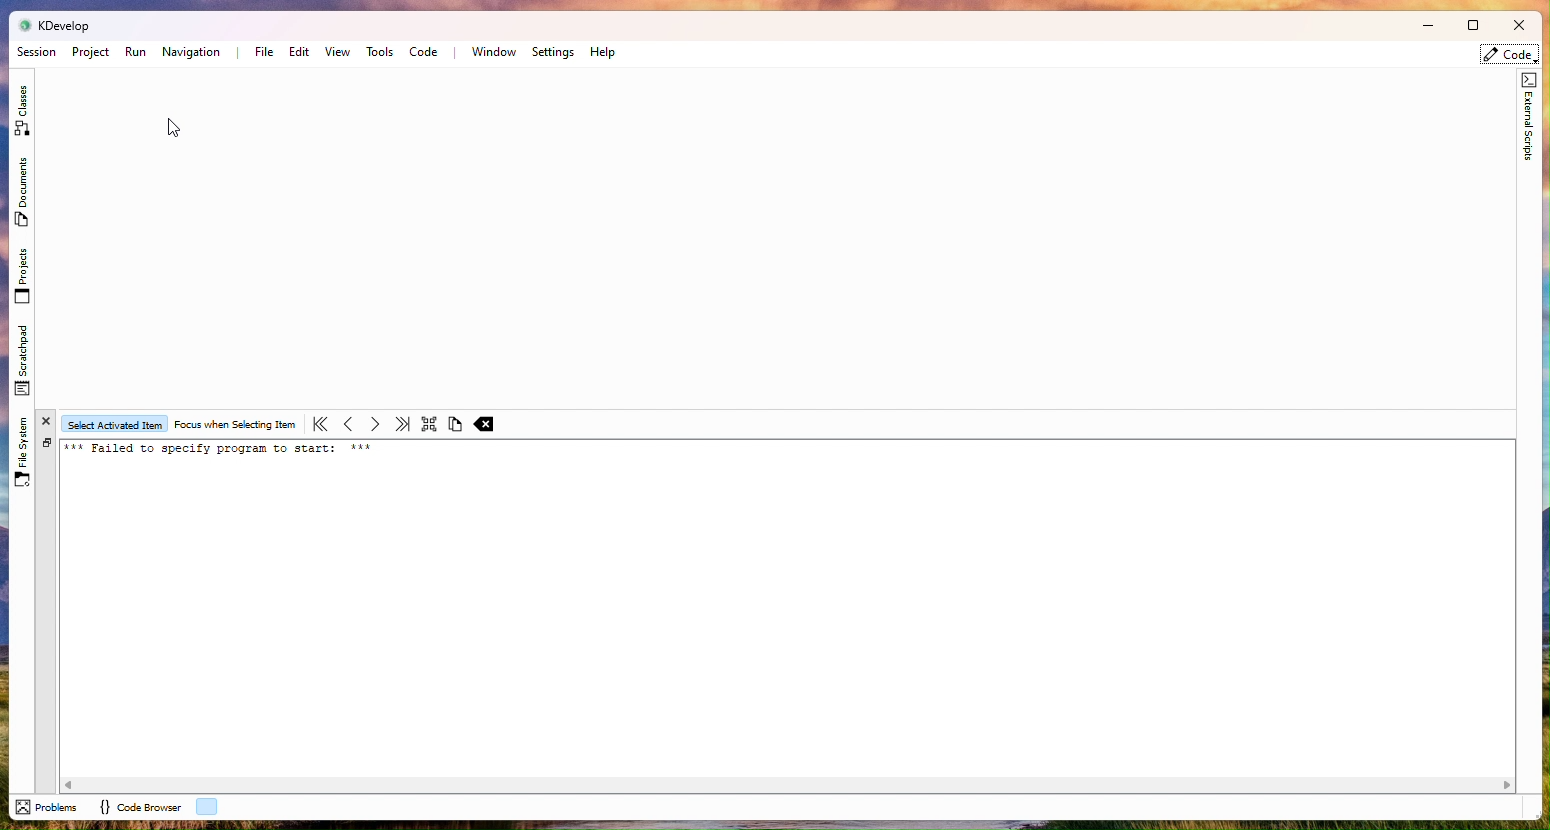 The width and height of the screenshot is (1550, 830). What do you see at coordinates (347, 425) in the screenshot?
I see `Previous item` at bounding box center [347, 425].